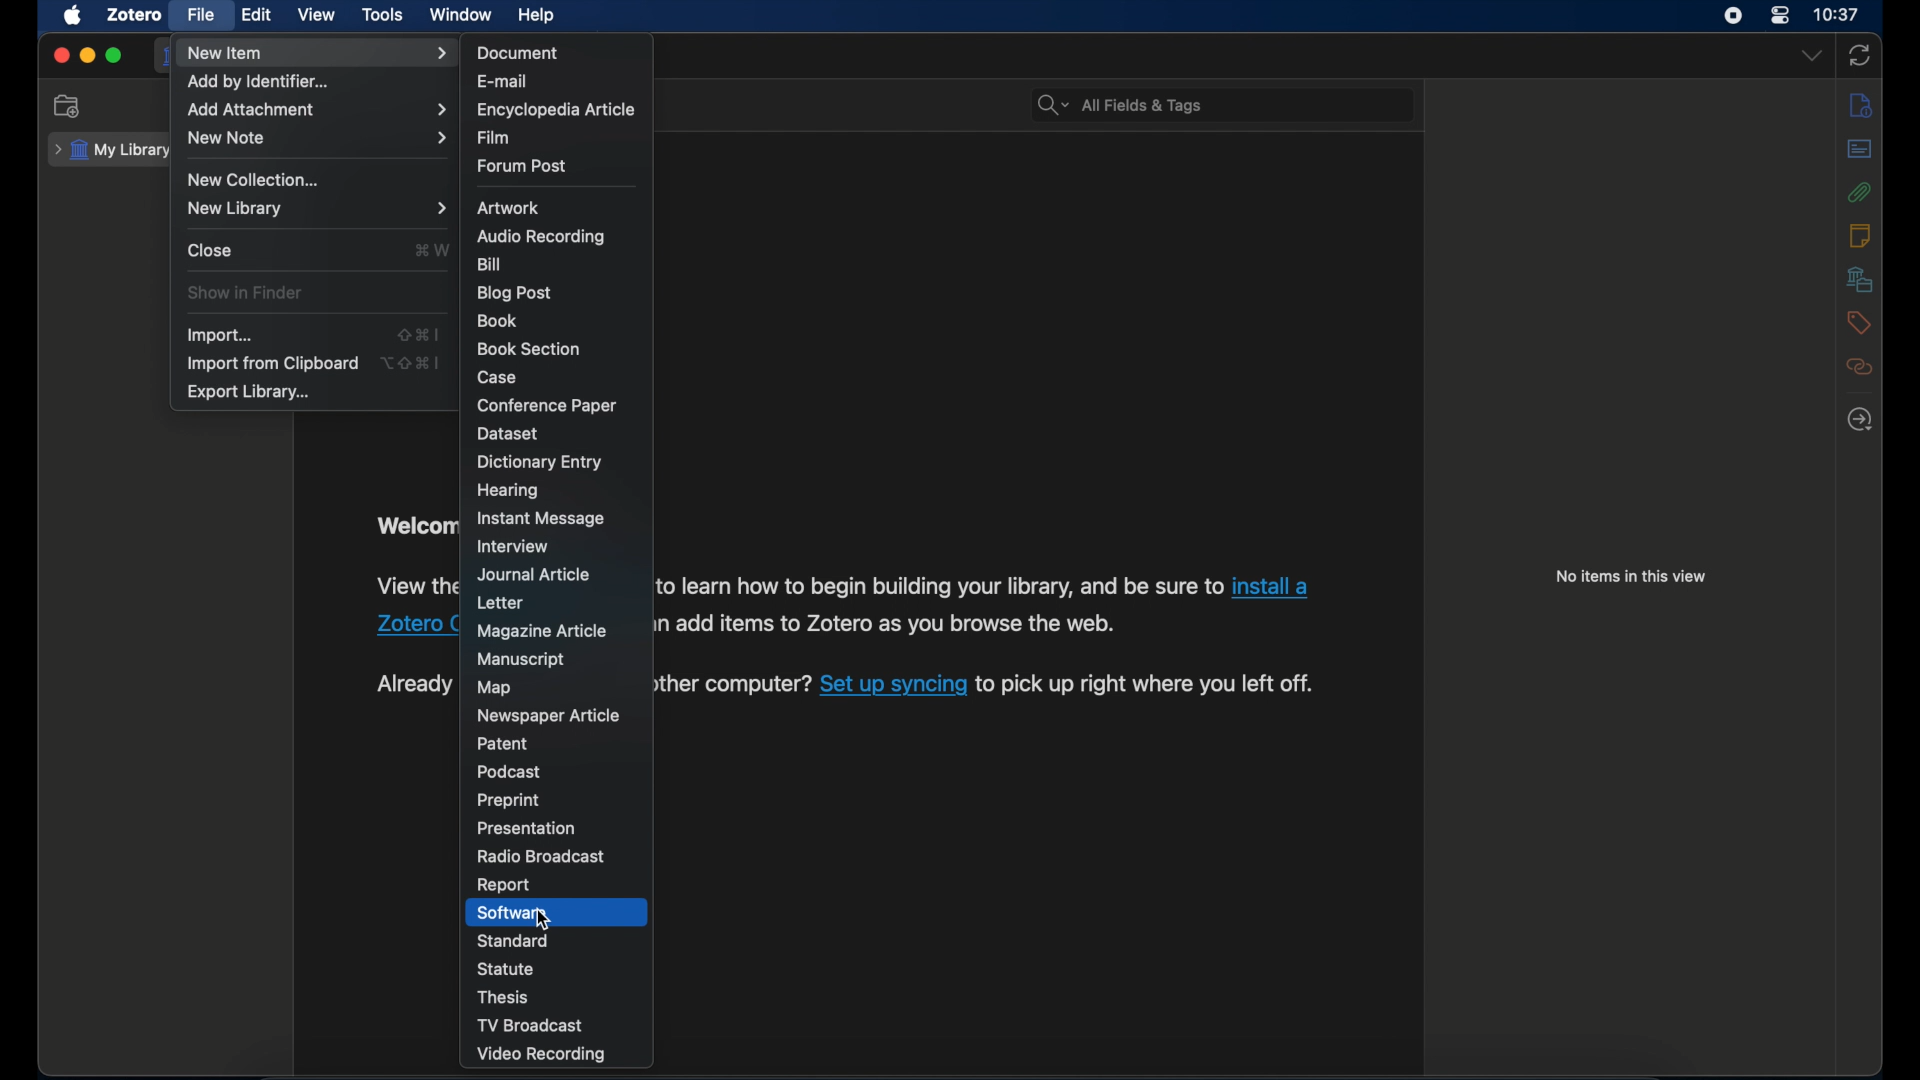 The width and height of the screenshot is (1920, 1080). Describe the element at coordinates (541, 856) in the screenshot. I see `radio broadcast` at that location.